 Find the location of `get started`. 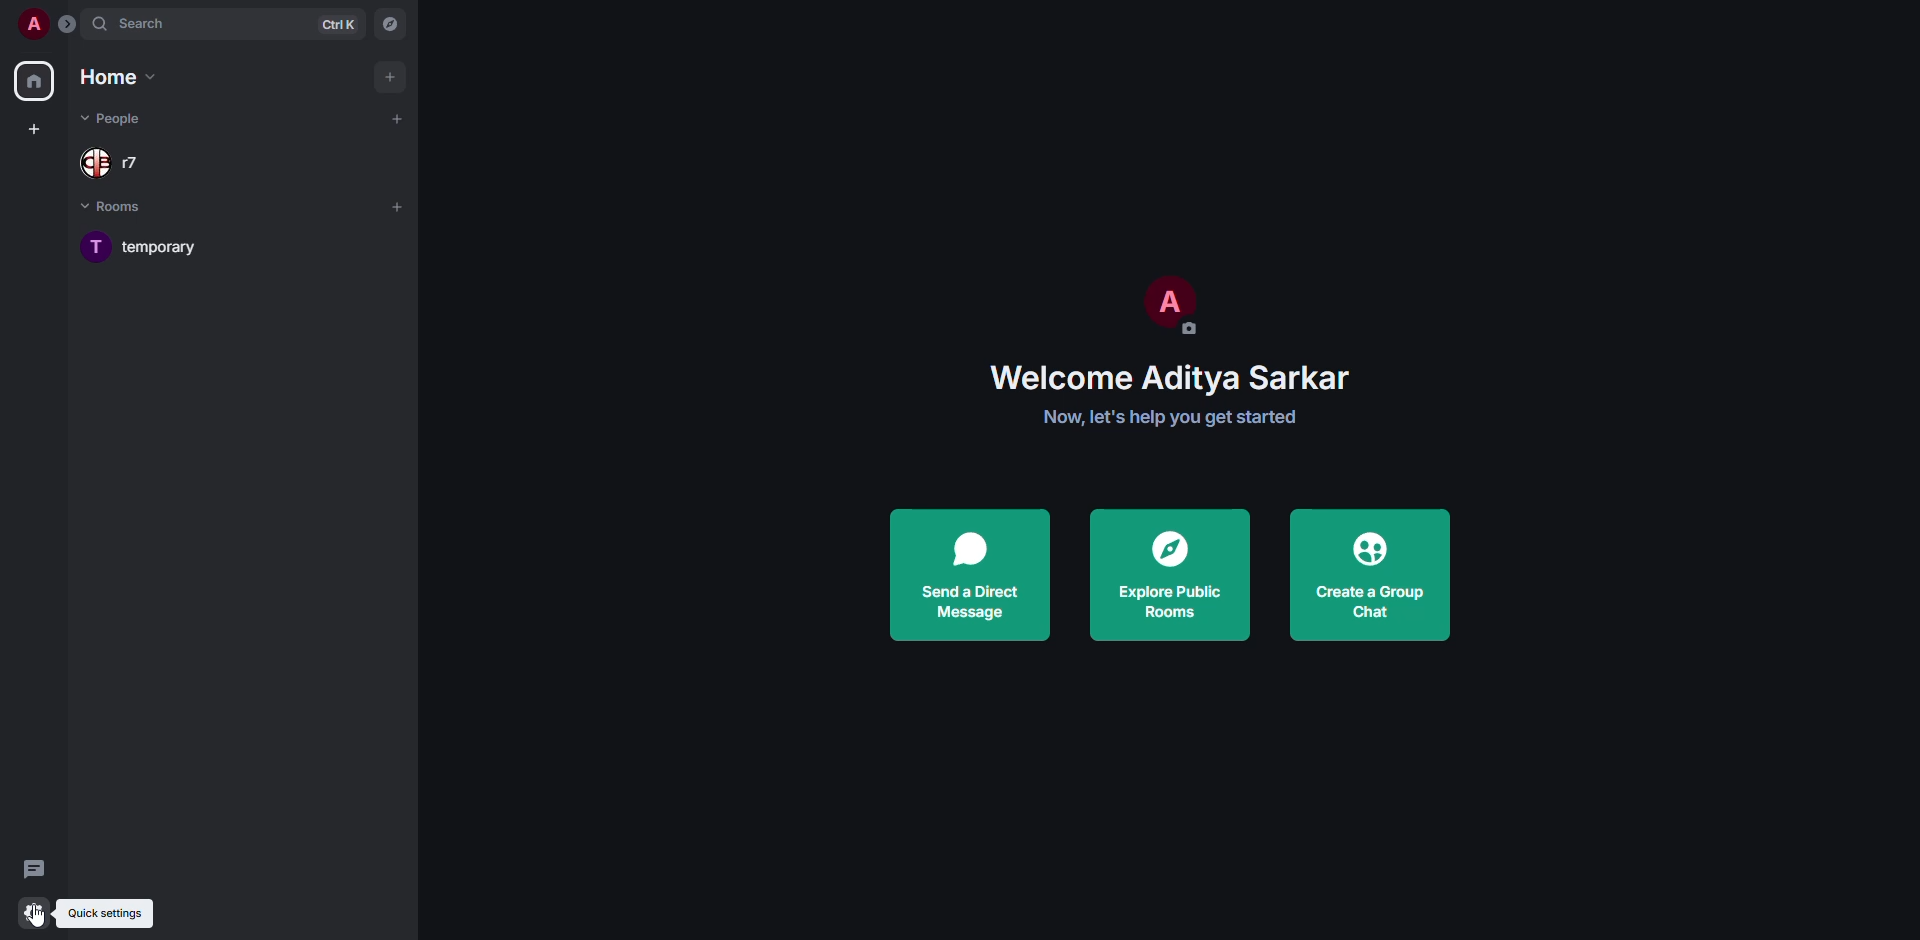

get started is located at coordinates (1168, 416).